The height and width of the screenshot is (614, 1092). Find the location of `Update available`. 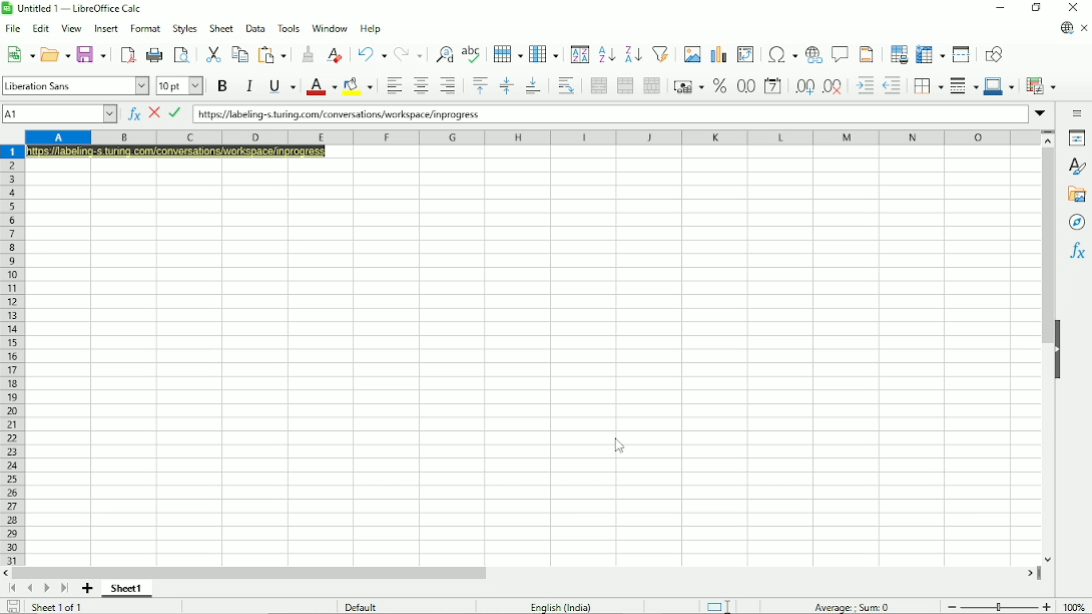

Update available is located at coordinates (1066, 29).